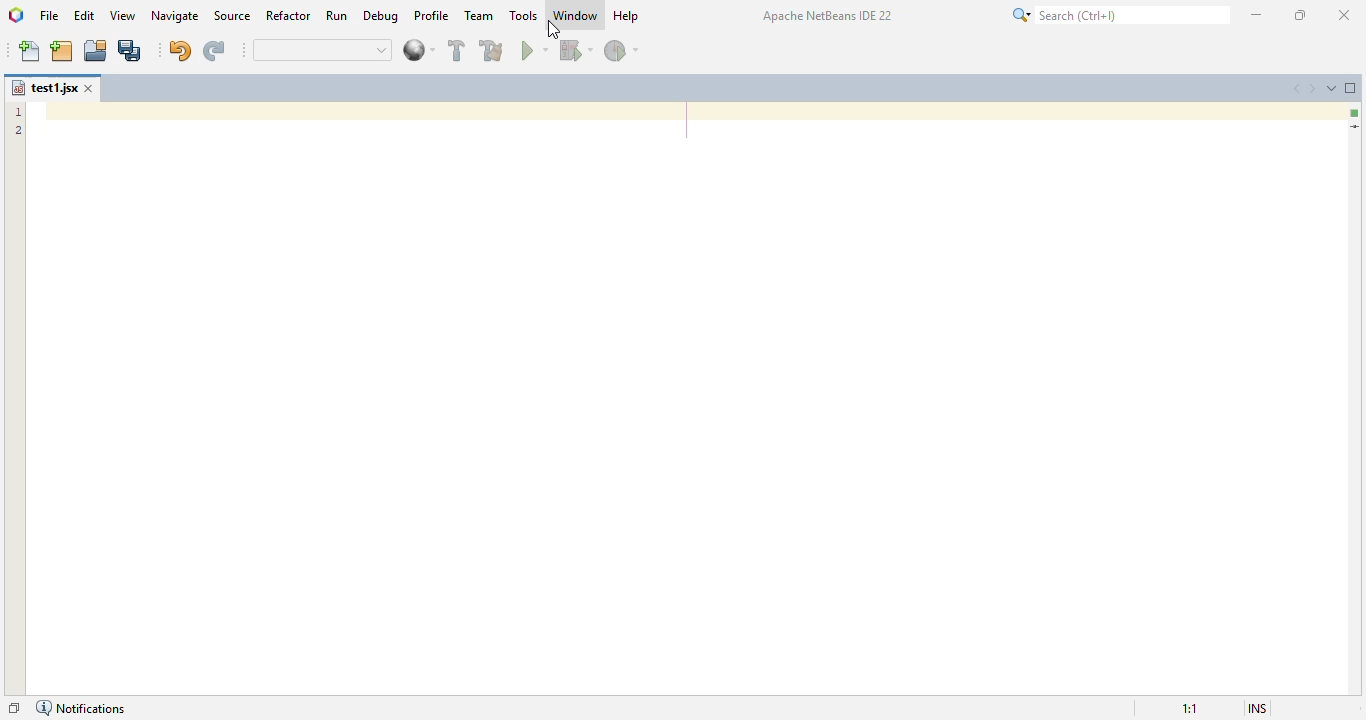 The width and height of the screenshot is (1366, 720). Describe the element at coordinates (1354, 128) in the screenshot. I see `current line` at that location.